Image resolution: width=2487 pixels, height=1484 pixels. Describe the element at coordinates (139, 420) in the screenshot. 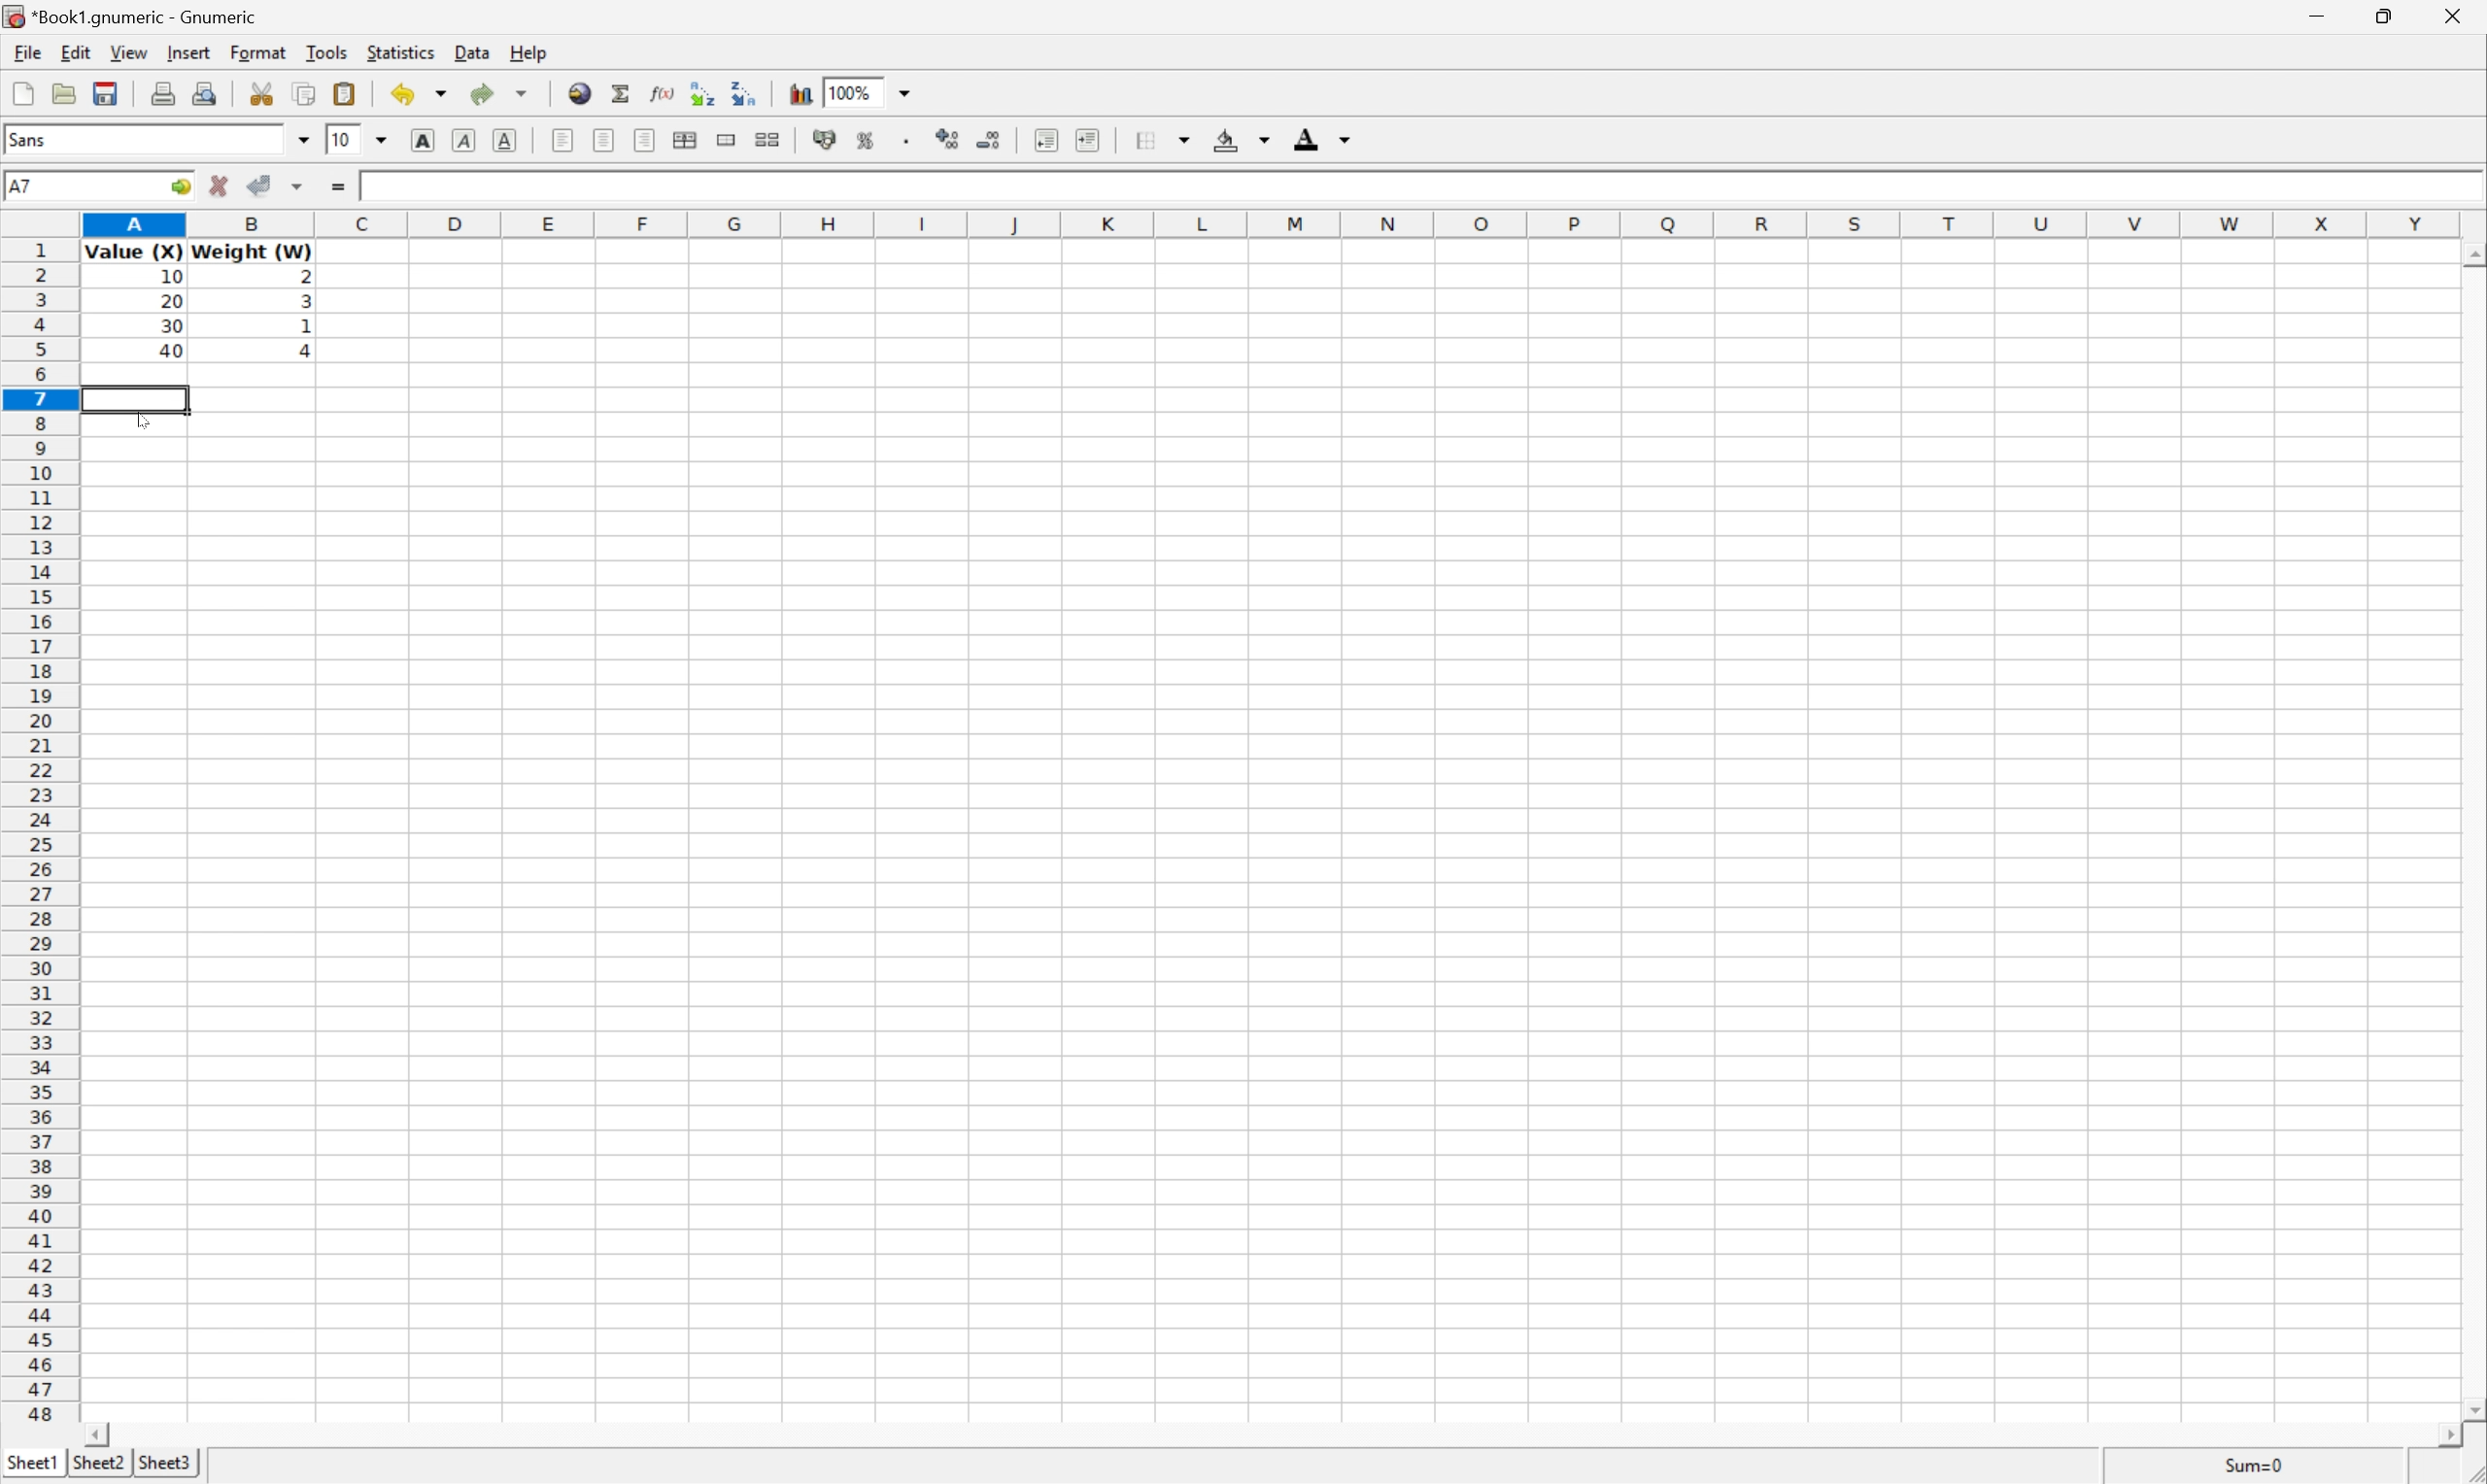

I see `Cursor` at that location.